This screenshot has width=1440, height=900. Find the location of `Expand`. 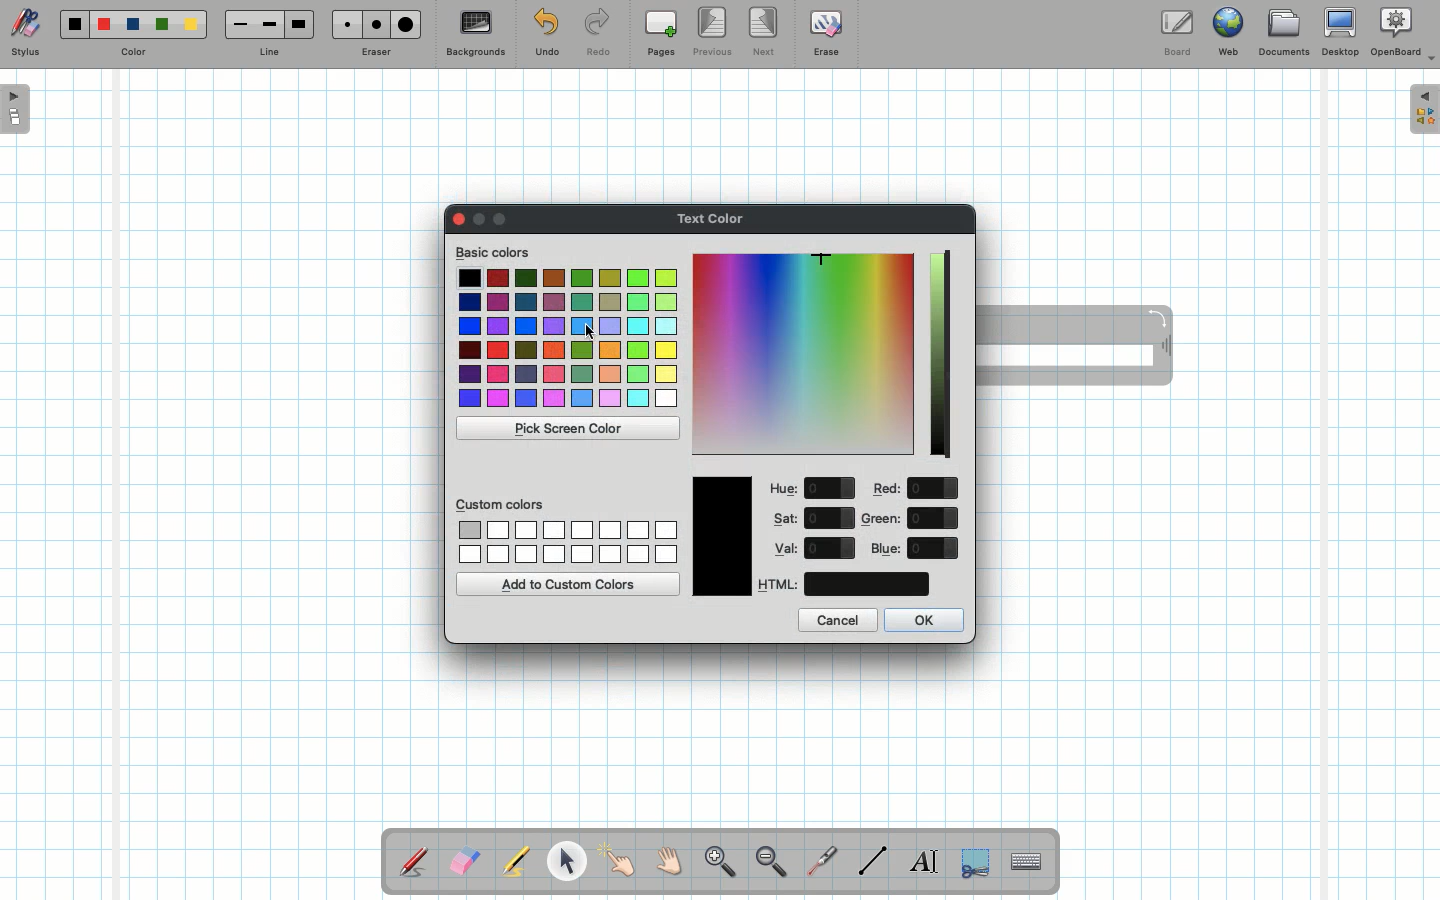

Expand is located at coordinates (1424, 109).